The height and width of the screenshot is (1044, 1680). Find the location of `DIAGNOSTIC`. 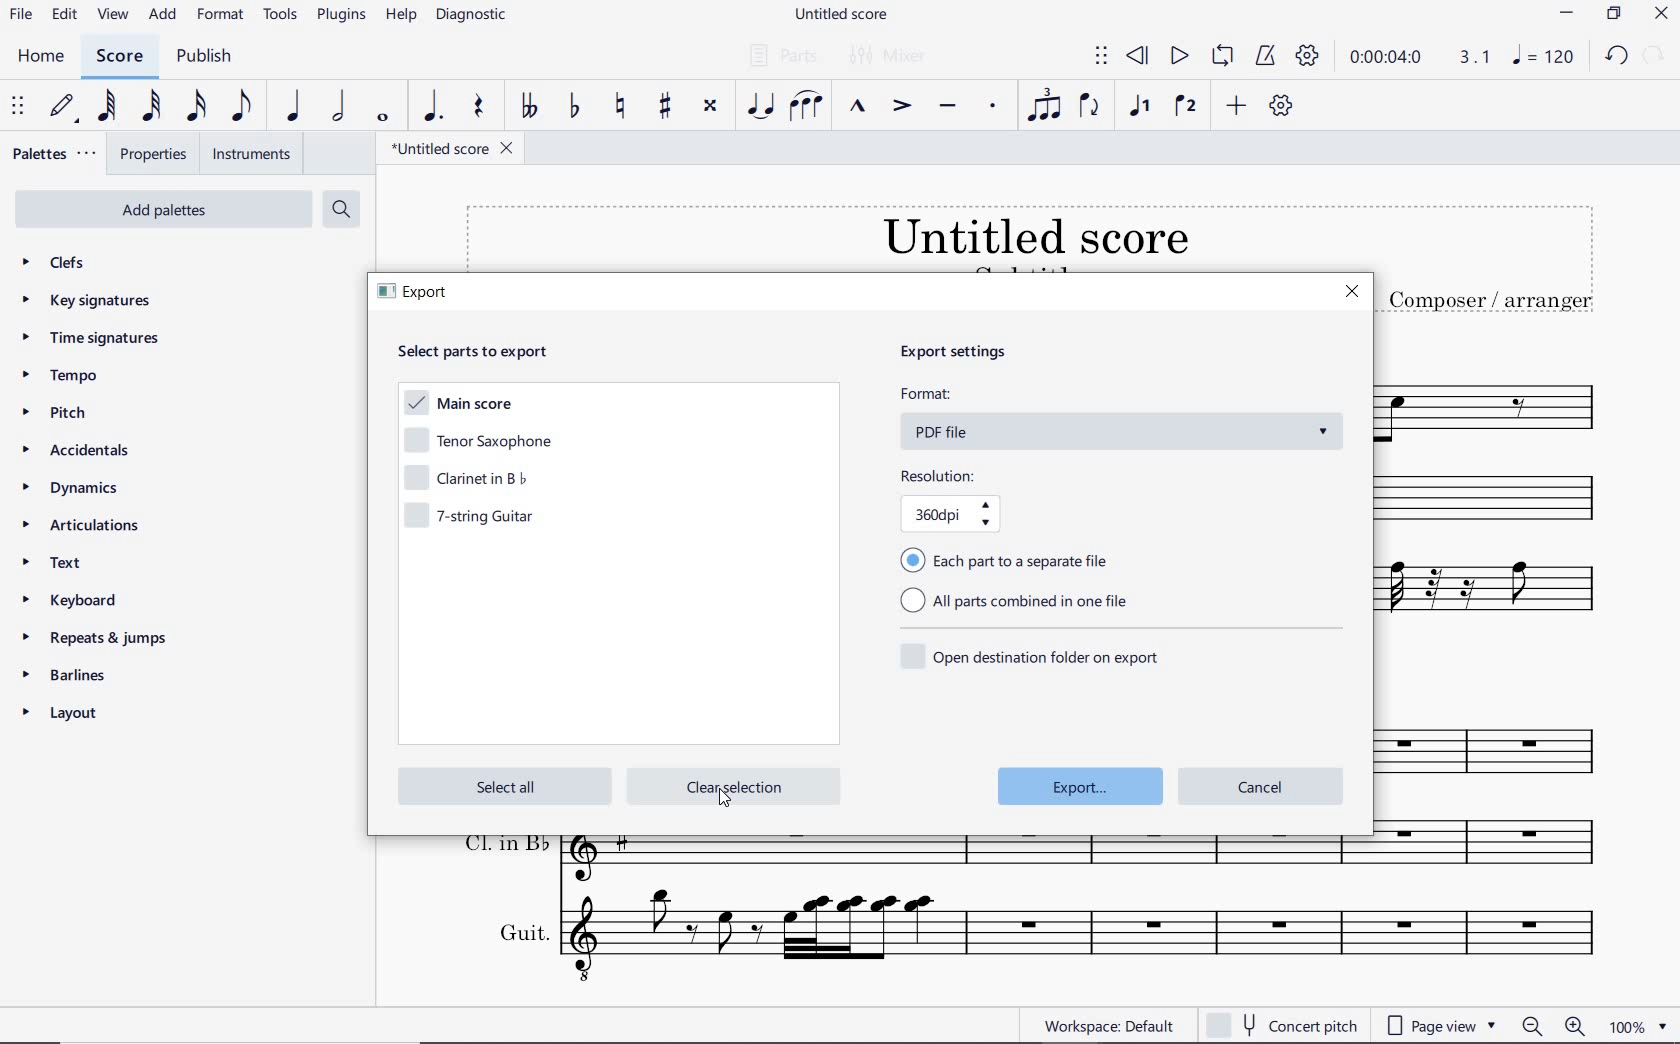

DIAGNOSTIC is located at coordinates (471, 16).